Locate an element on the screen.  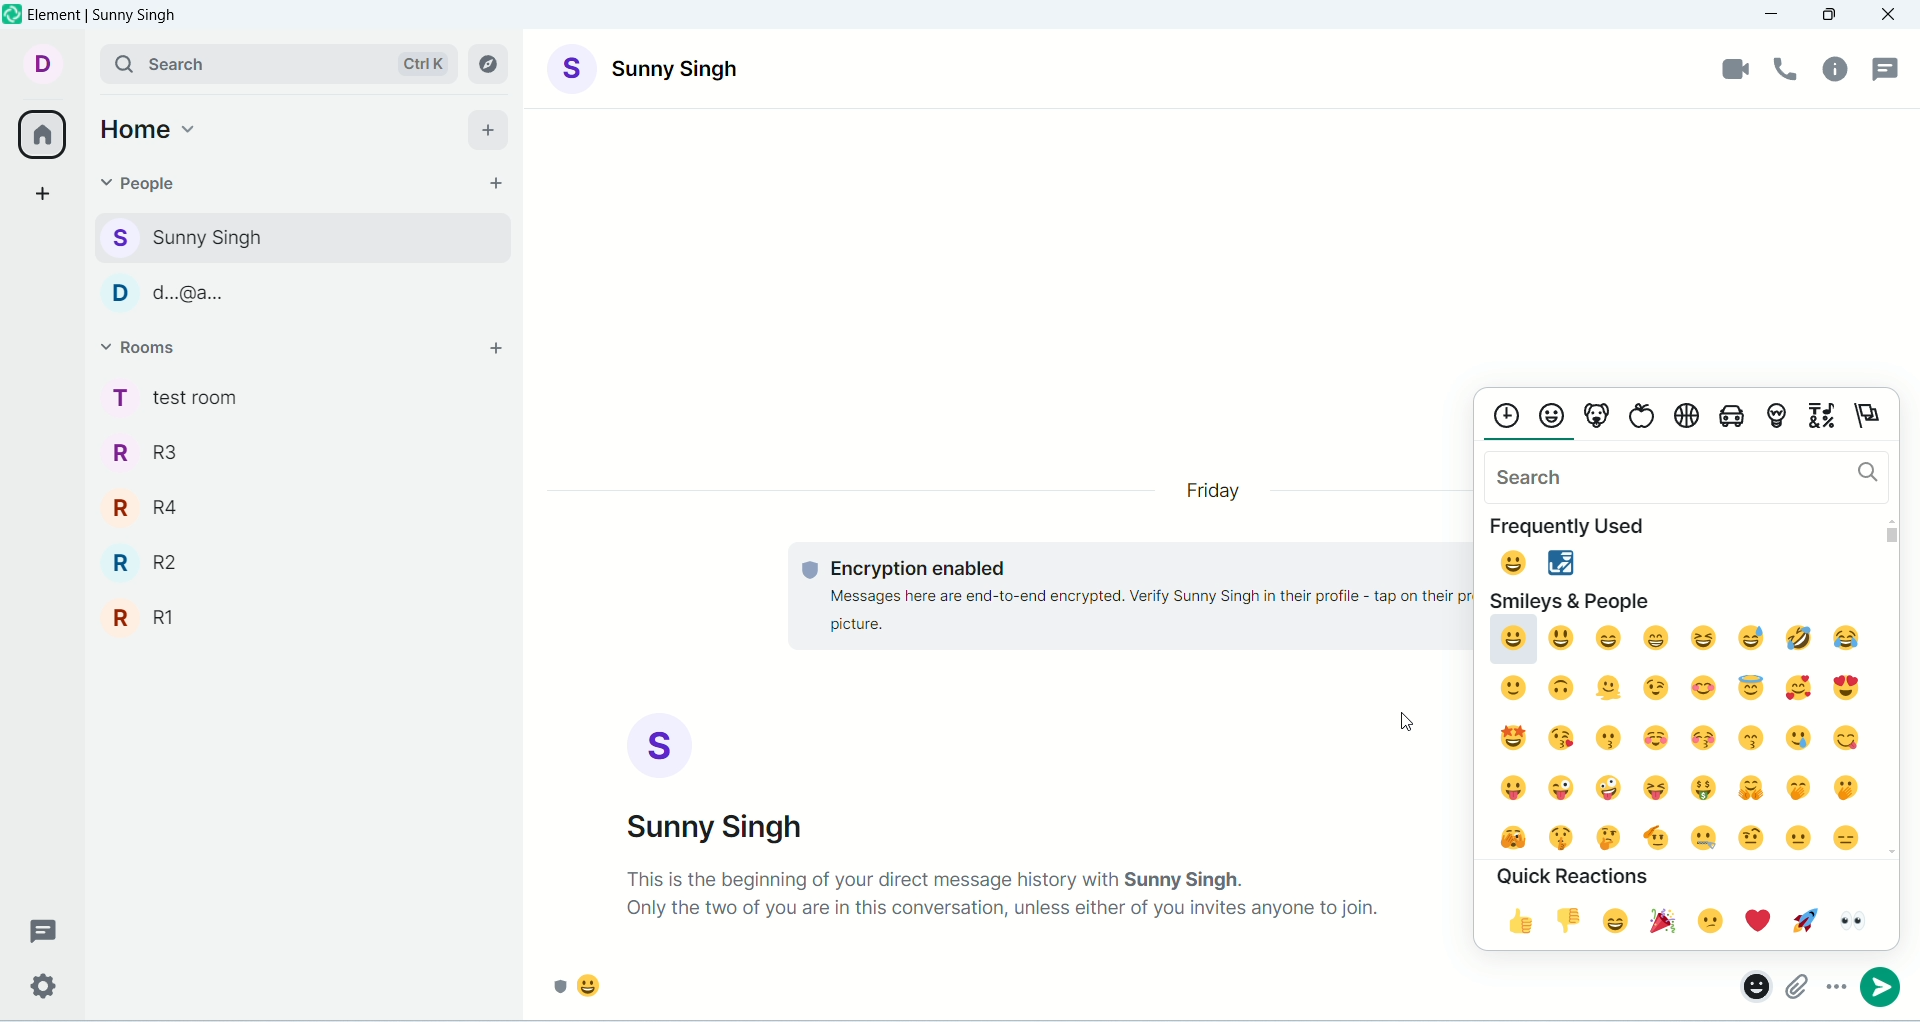
smileys and people is located at coordinates (1570, 598).